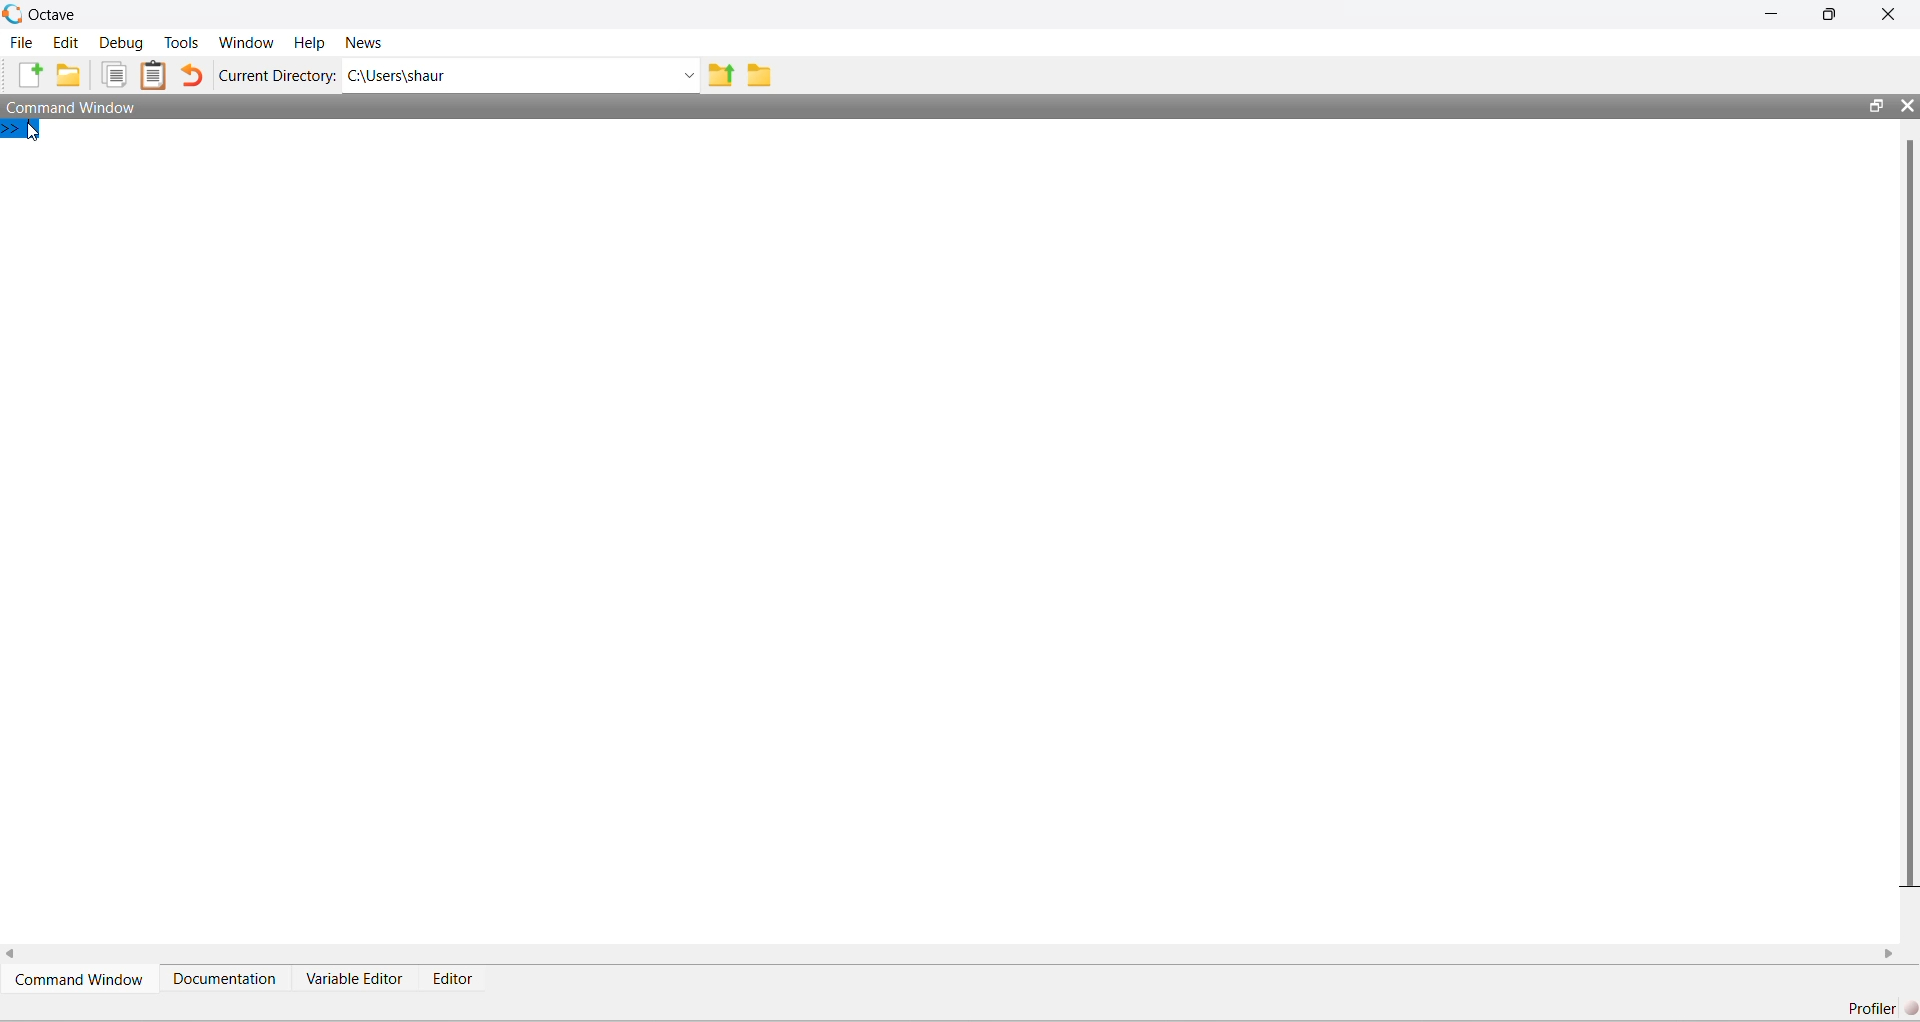  I want to click on Tools, so click(182, 42).